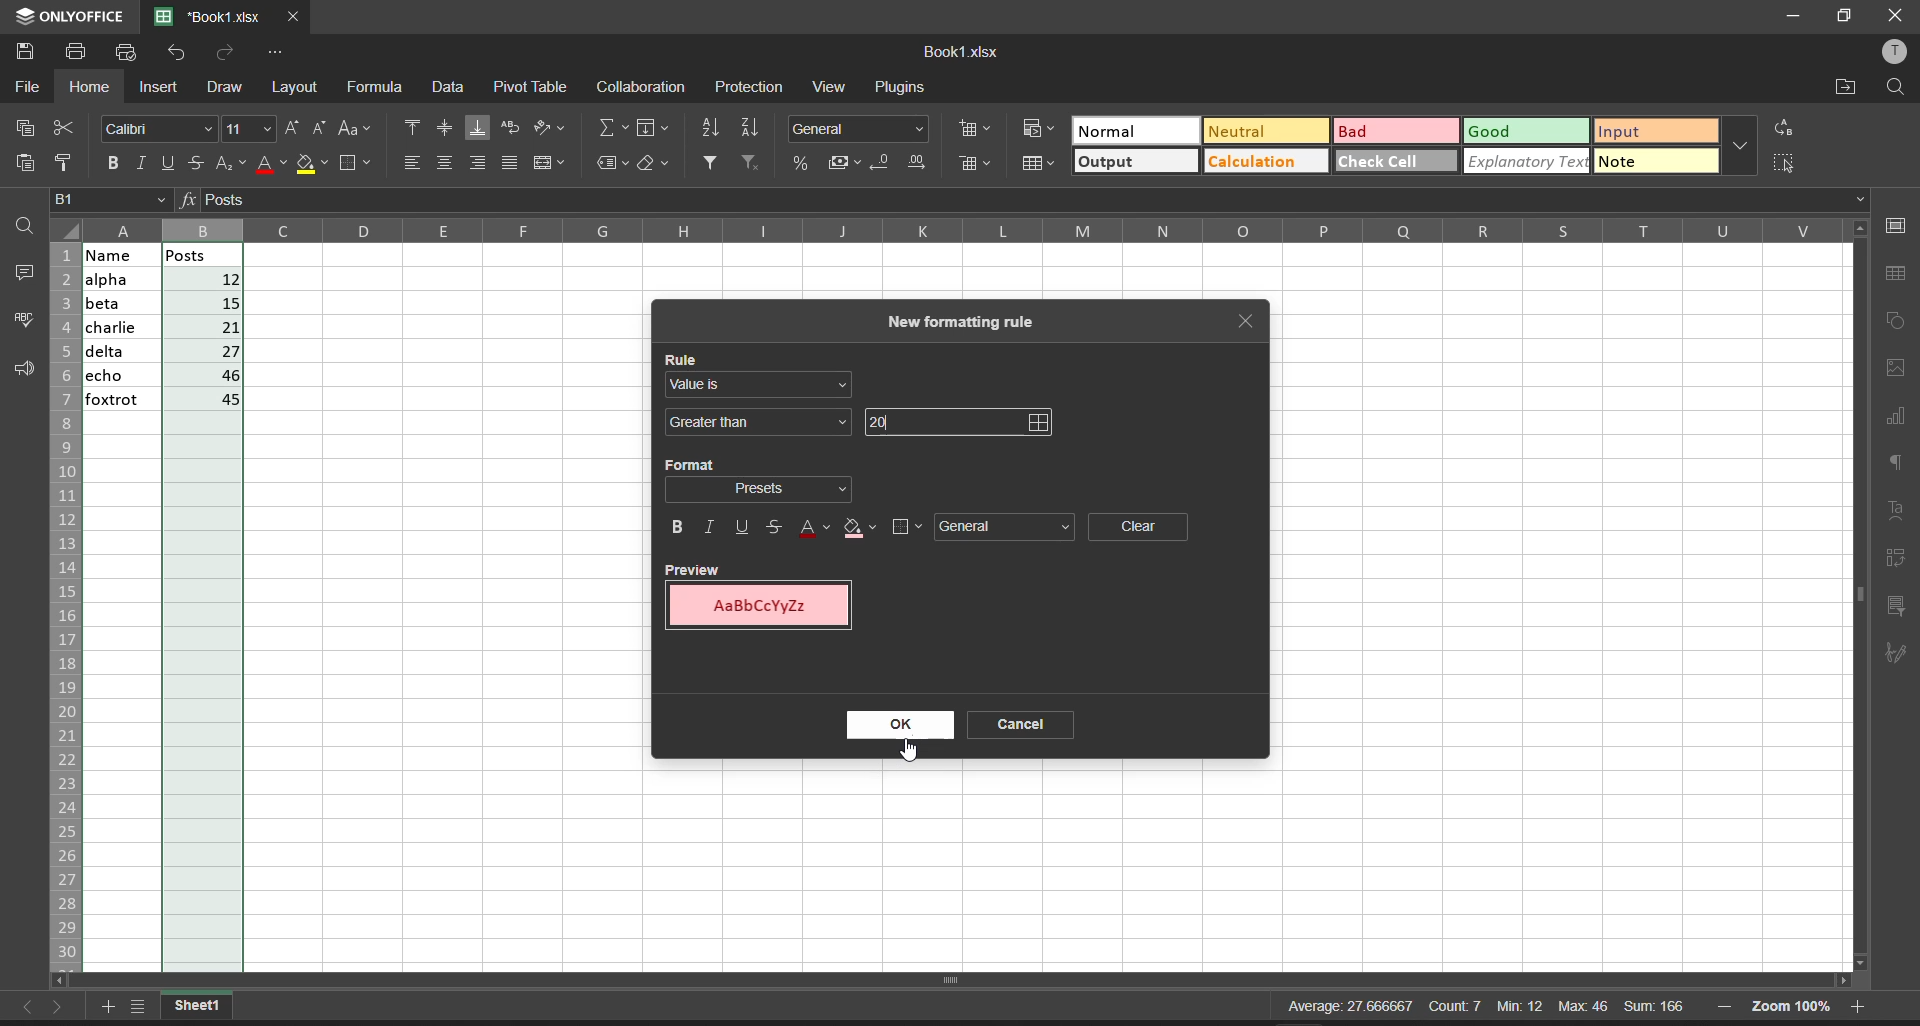  Describe the element at coordinates (452, 88) in the screenshot. I see `data` at that location.